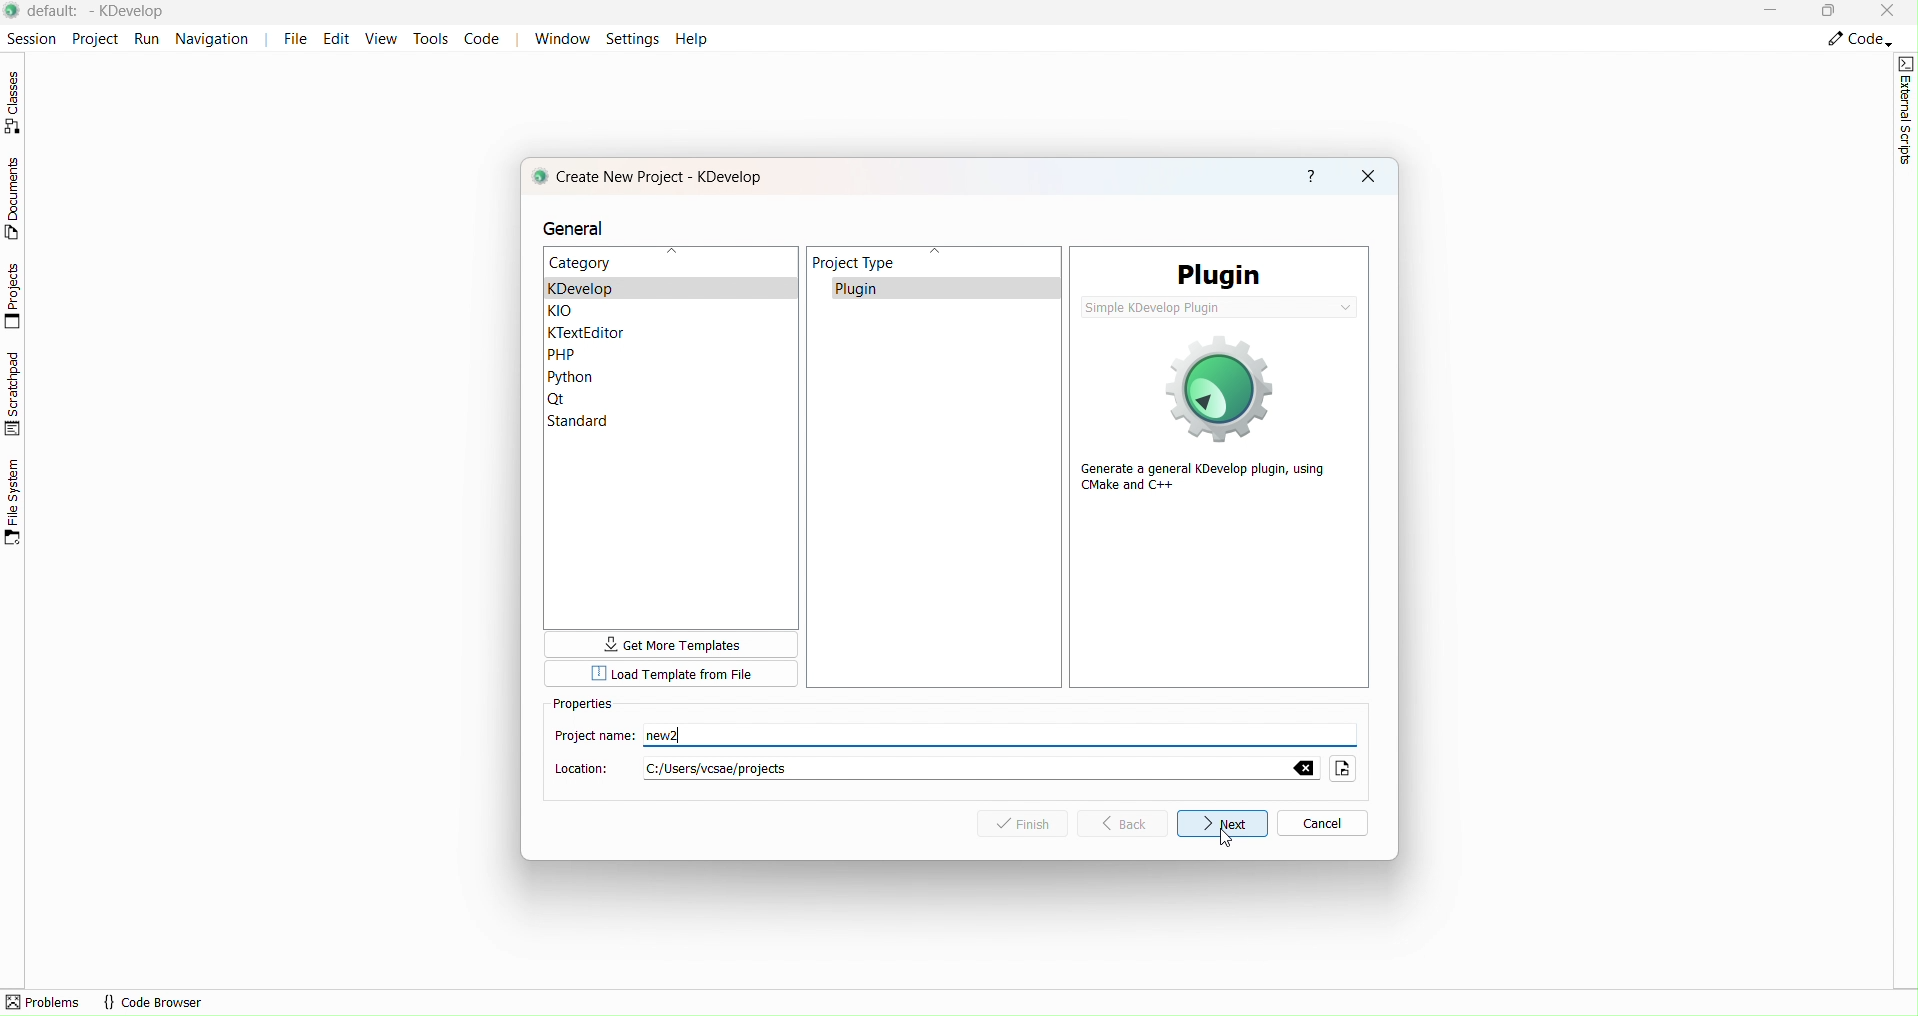  Describe the element at coordinates (1218, 307) in the screenshot. I see `simple KDevelop plugin` at that location.